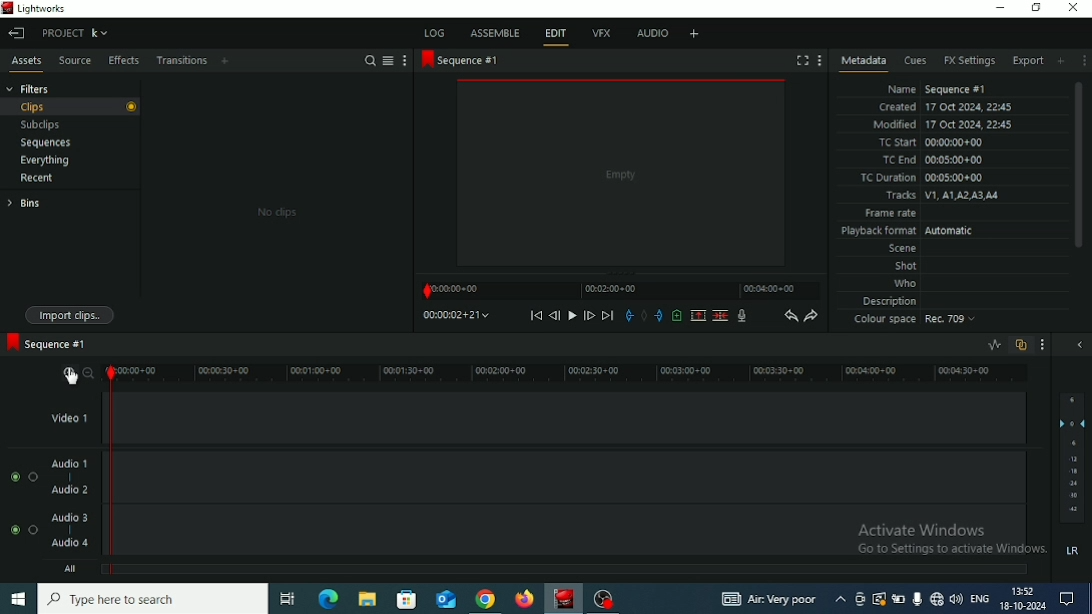 The image size is (1092, 614). I want to click on Date, so click(1022, 606).